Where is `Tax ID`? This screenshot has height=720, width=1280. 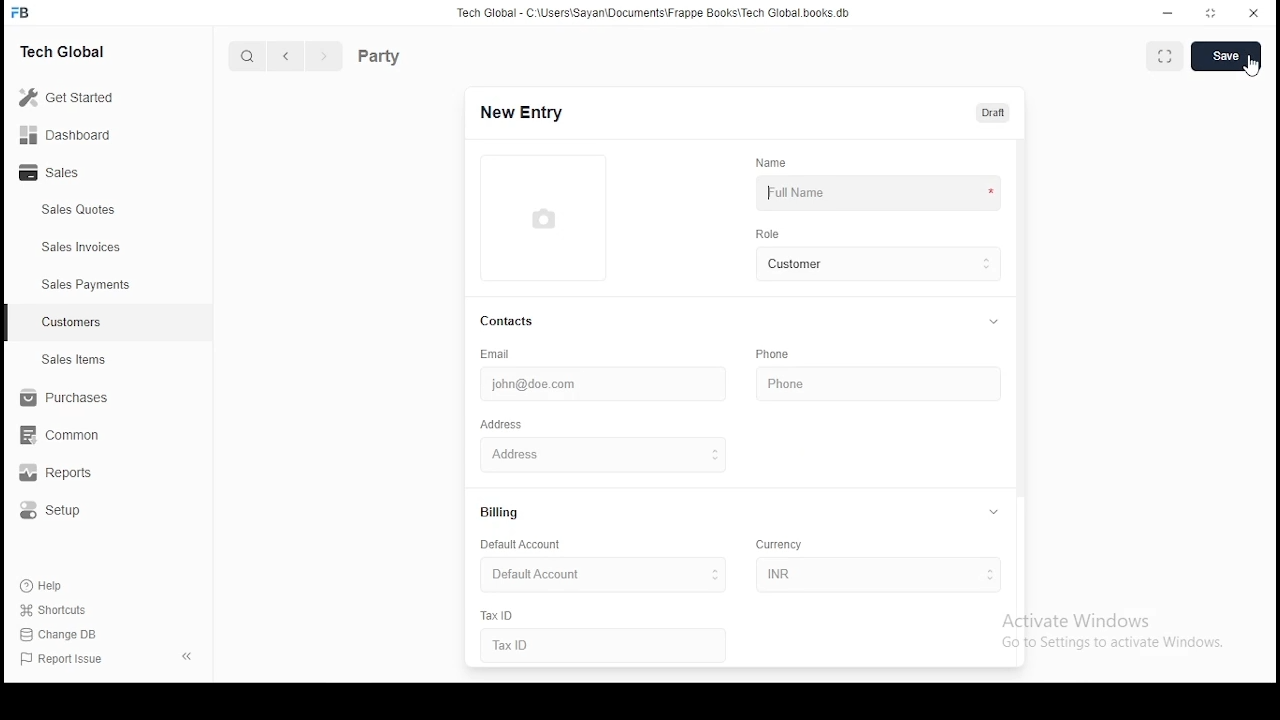 Tax ID is located at coordinates (539, 645).